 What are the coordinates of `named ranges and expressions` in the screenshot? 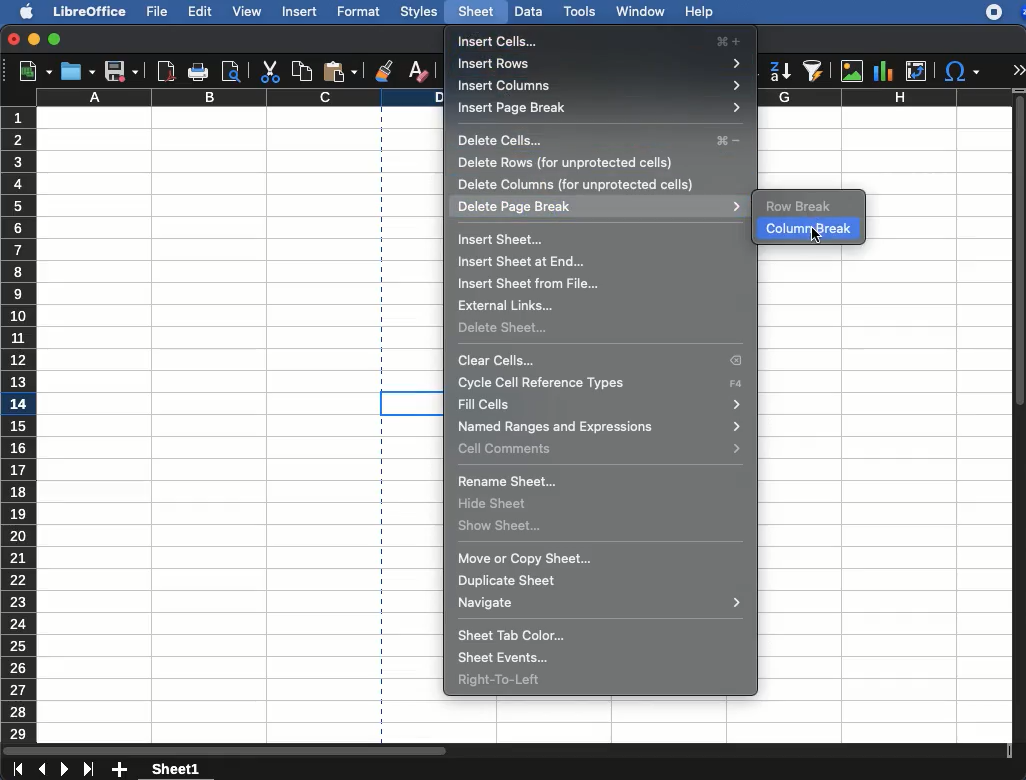 It's located at (600, 427).